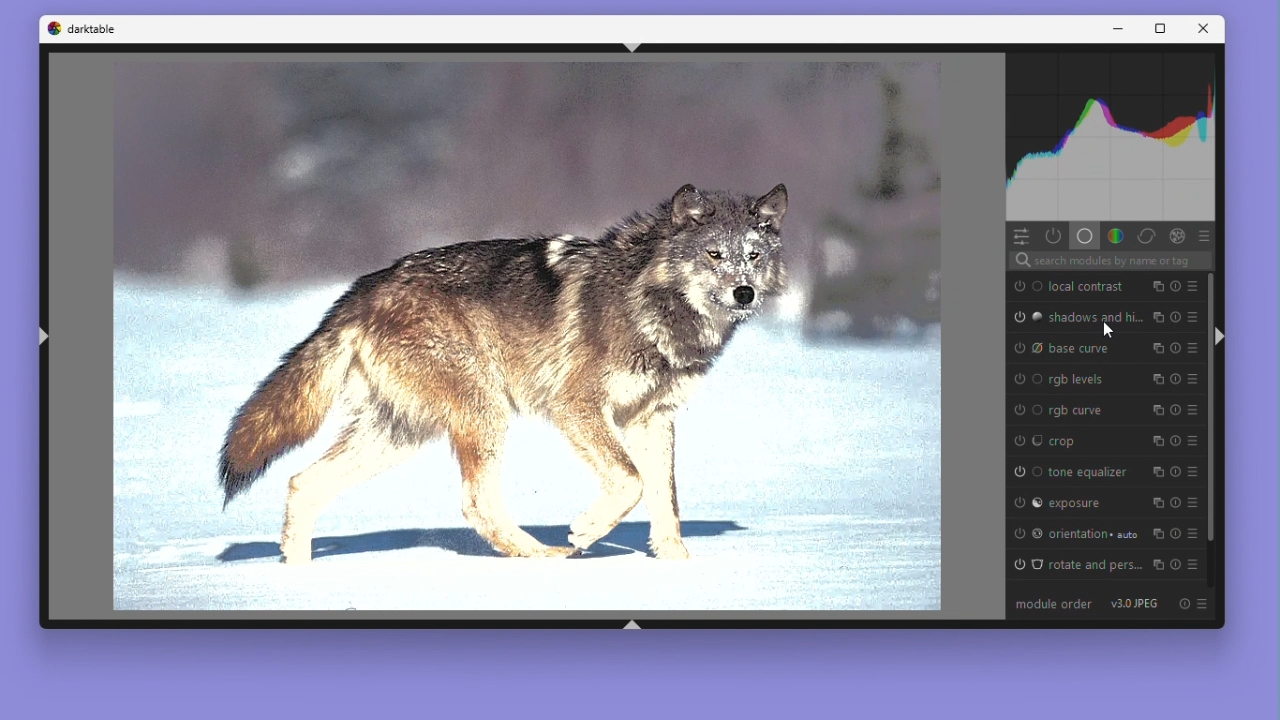  I want to click on presets, so click(1192, 440).